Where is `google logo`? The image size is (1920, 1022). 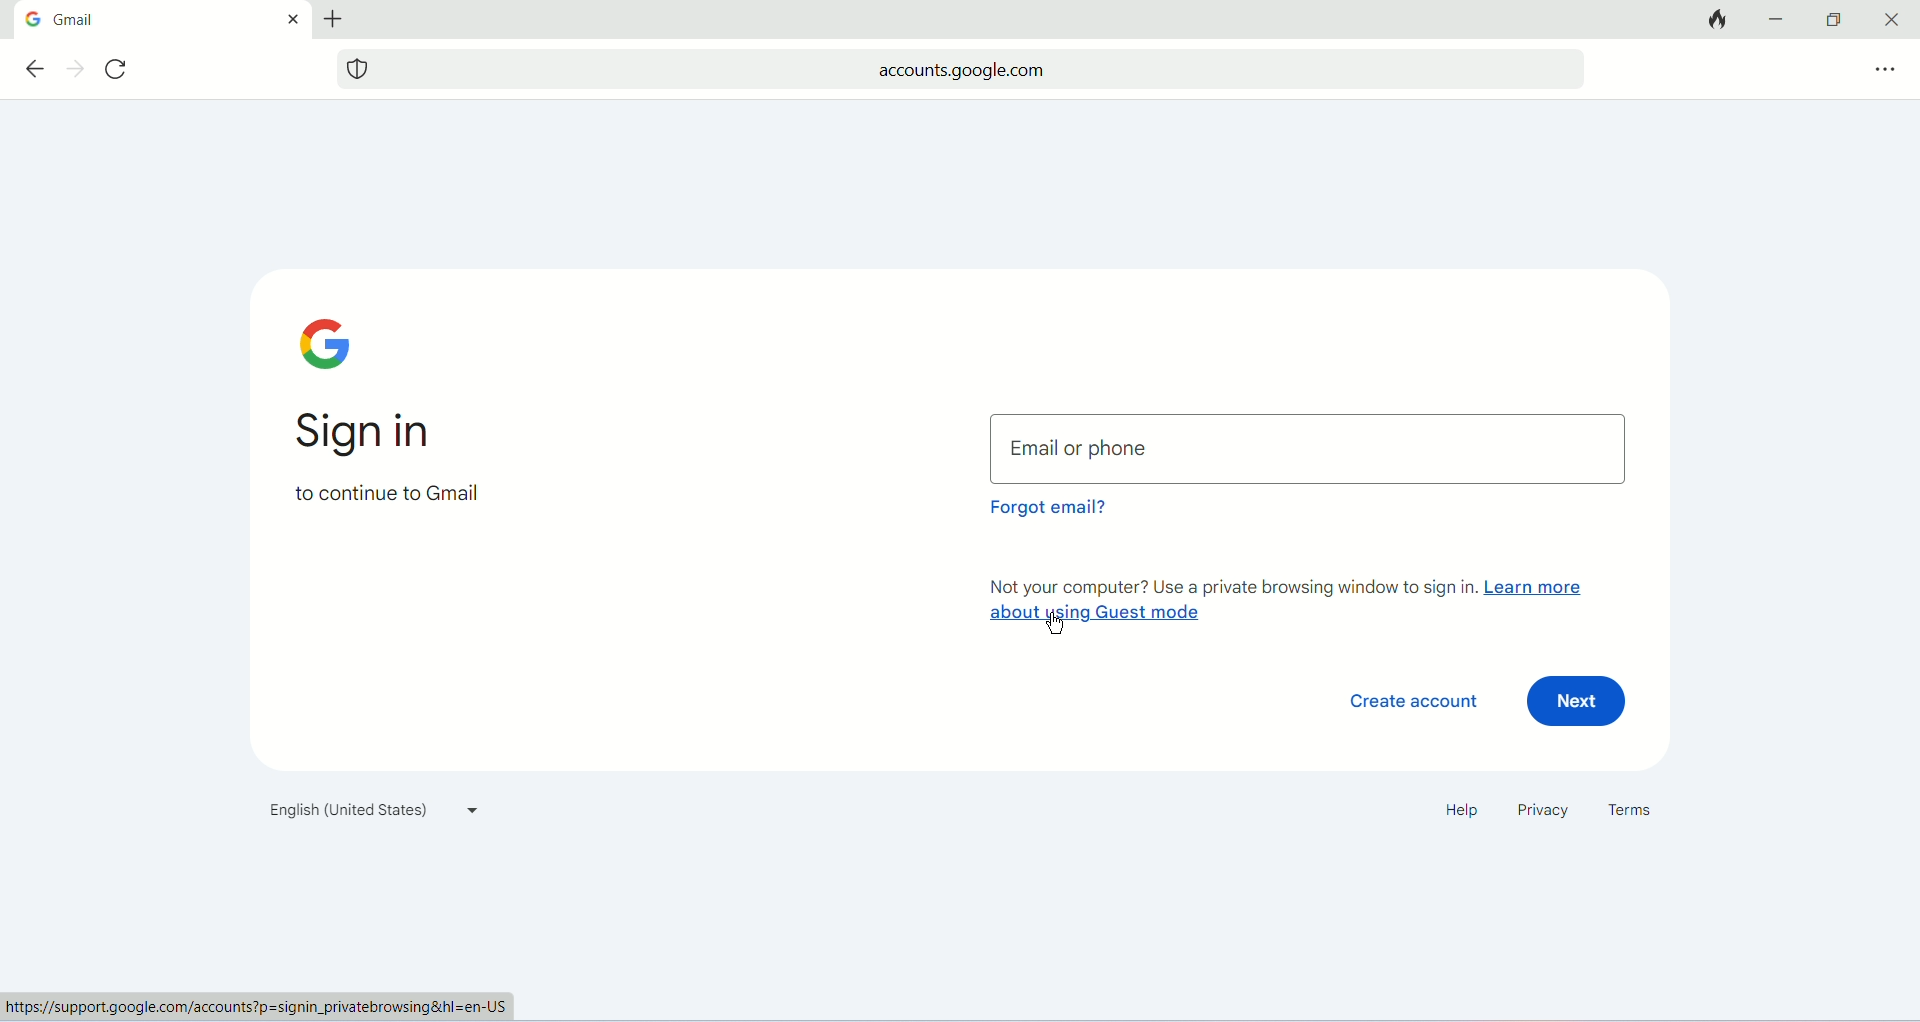 google logo is located at coordinates (333, 344).